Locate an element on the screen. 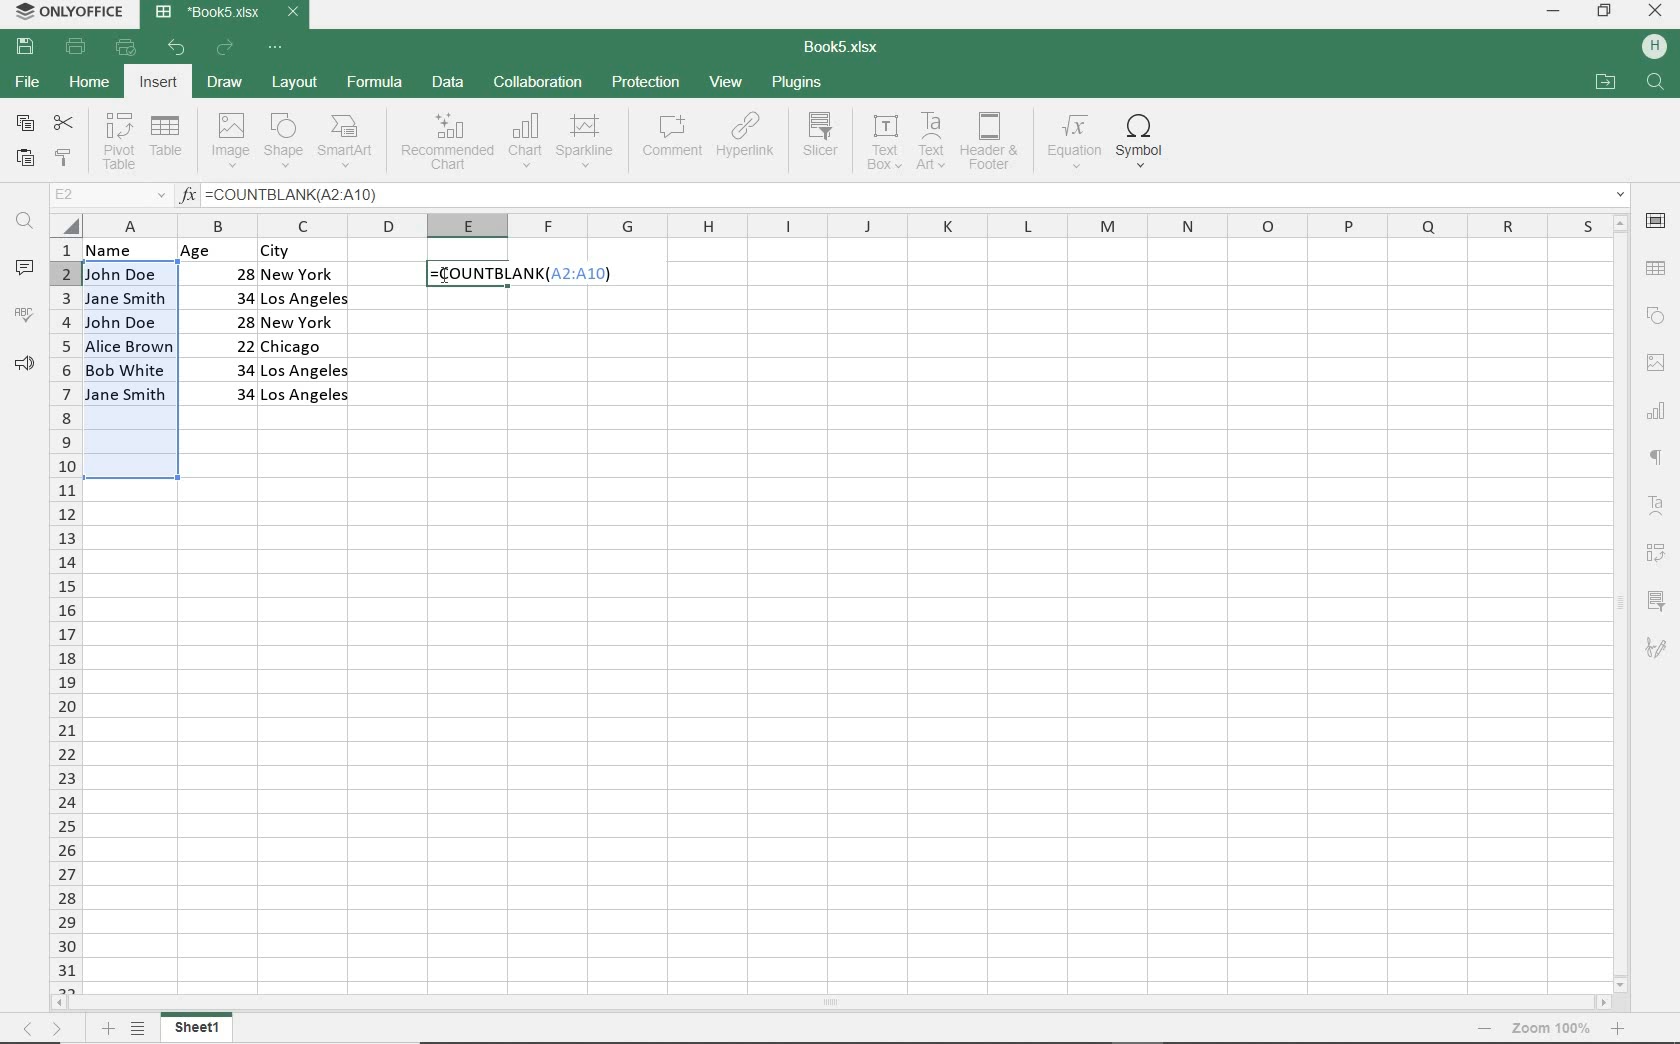  IMAGE is located at coordinates (1656, 363).